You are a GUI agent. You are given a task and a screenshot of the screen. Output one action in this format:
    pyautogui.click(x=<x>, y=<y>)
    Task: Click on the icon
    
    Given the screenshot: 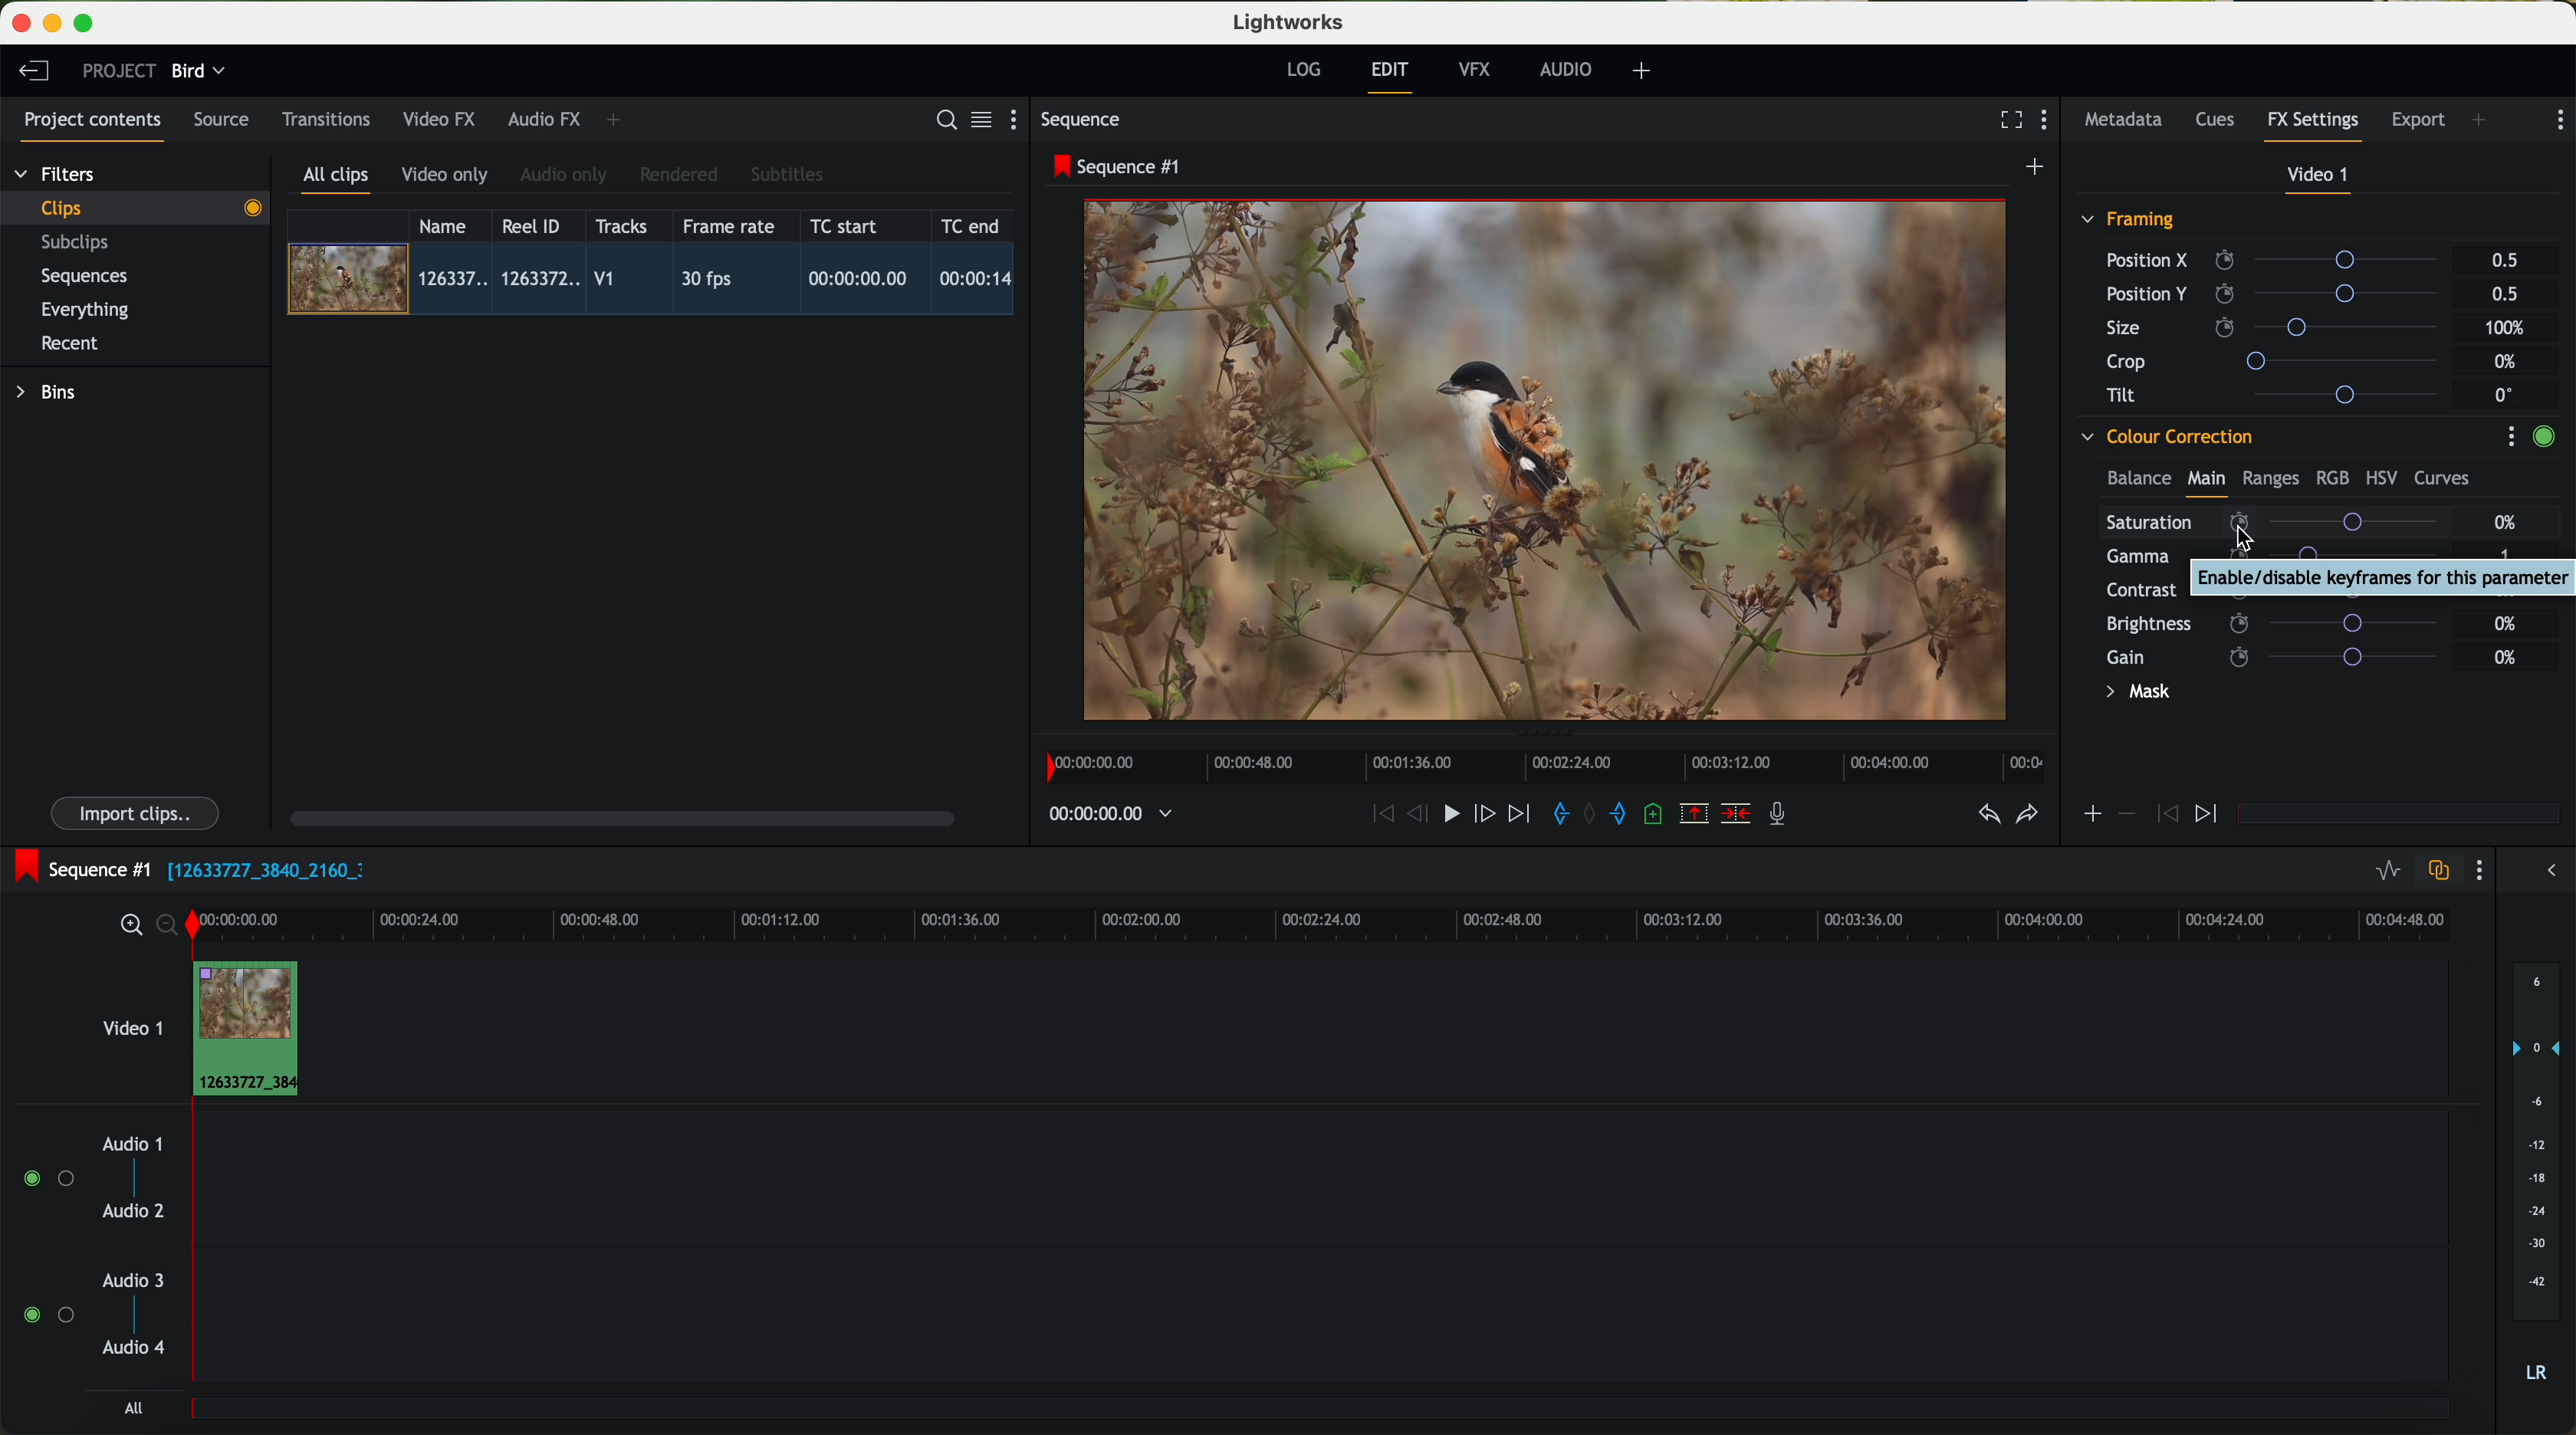 What is the action you would take?
    pyautogui.click(x=2209, y=815)
    